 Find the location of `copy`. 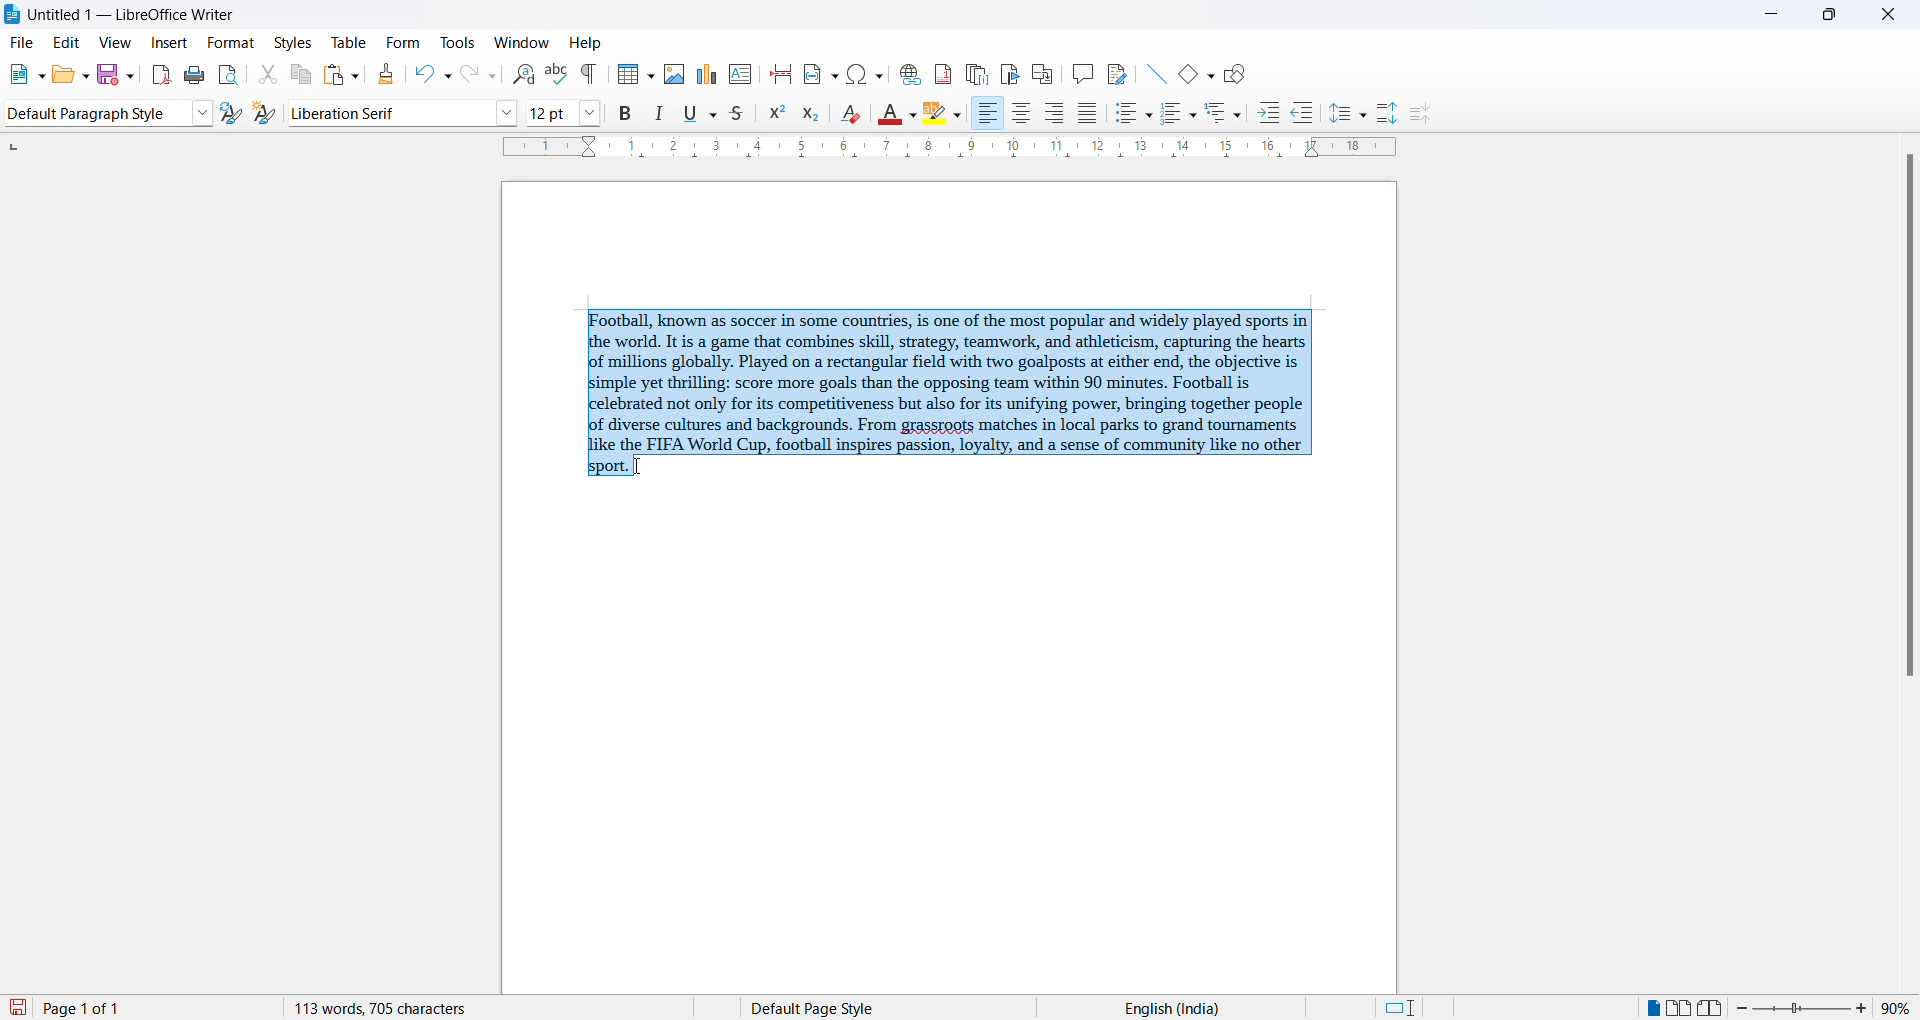

copy is located at coordinates (301, 75).